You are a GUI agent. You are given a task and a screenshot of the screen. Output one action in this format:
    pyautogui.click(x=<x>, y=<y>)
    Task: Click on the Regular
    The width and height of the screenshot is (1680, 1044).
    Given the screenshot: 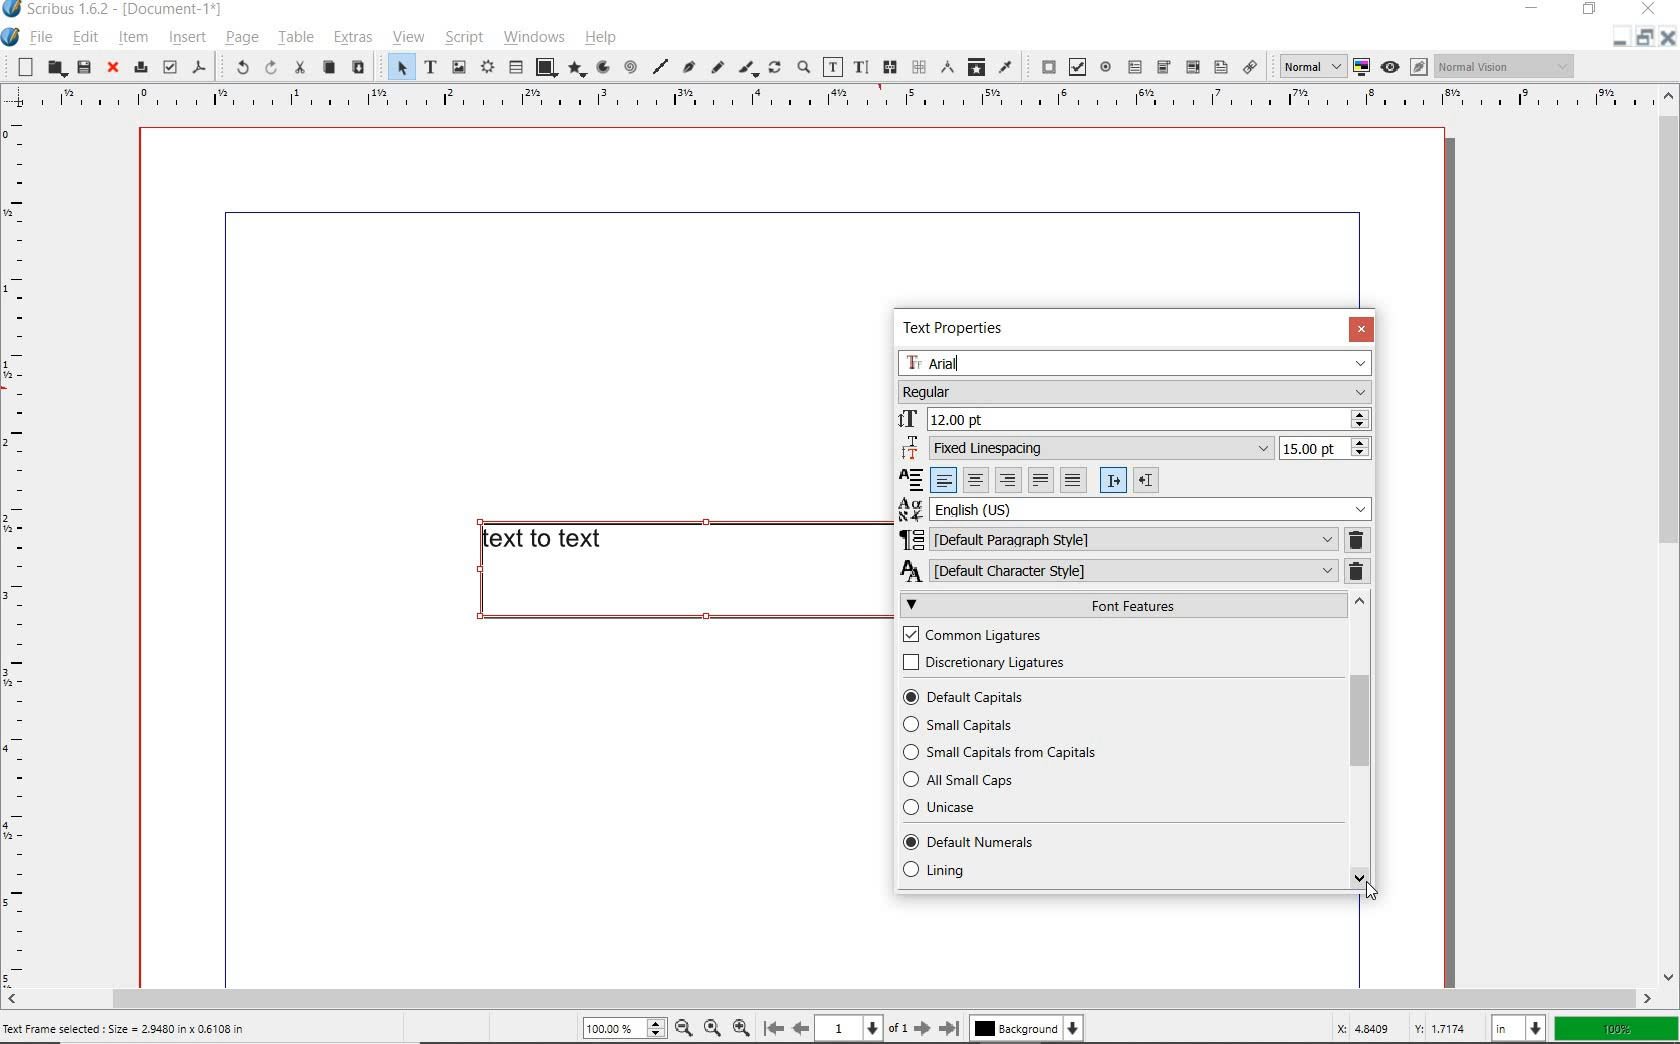 What is the action you would take?
    pyautogui.click(x=1133, y=392)
    